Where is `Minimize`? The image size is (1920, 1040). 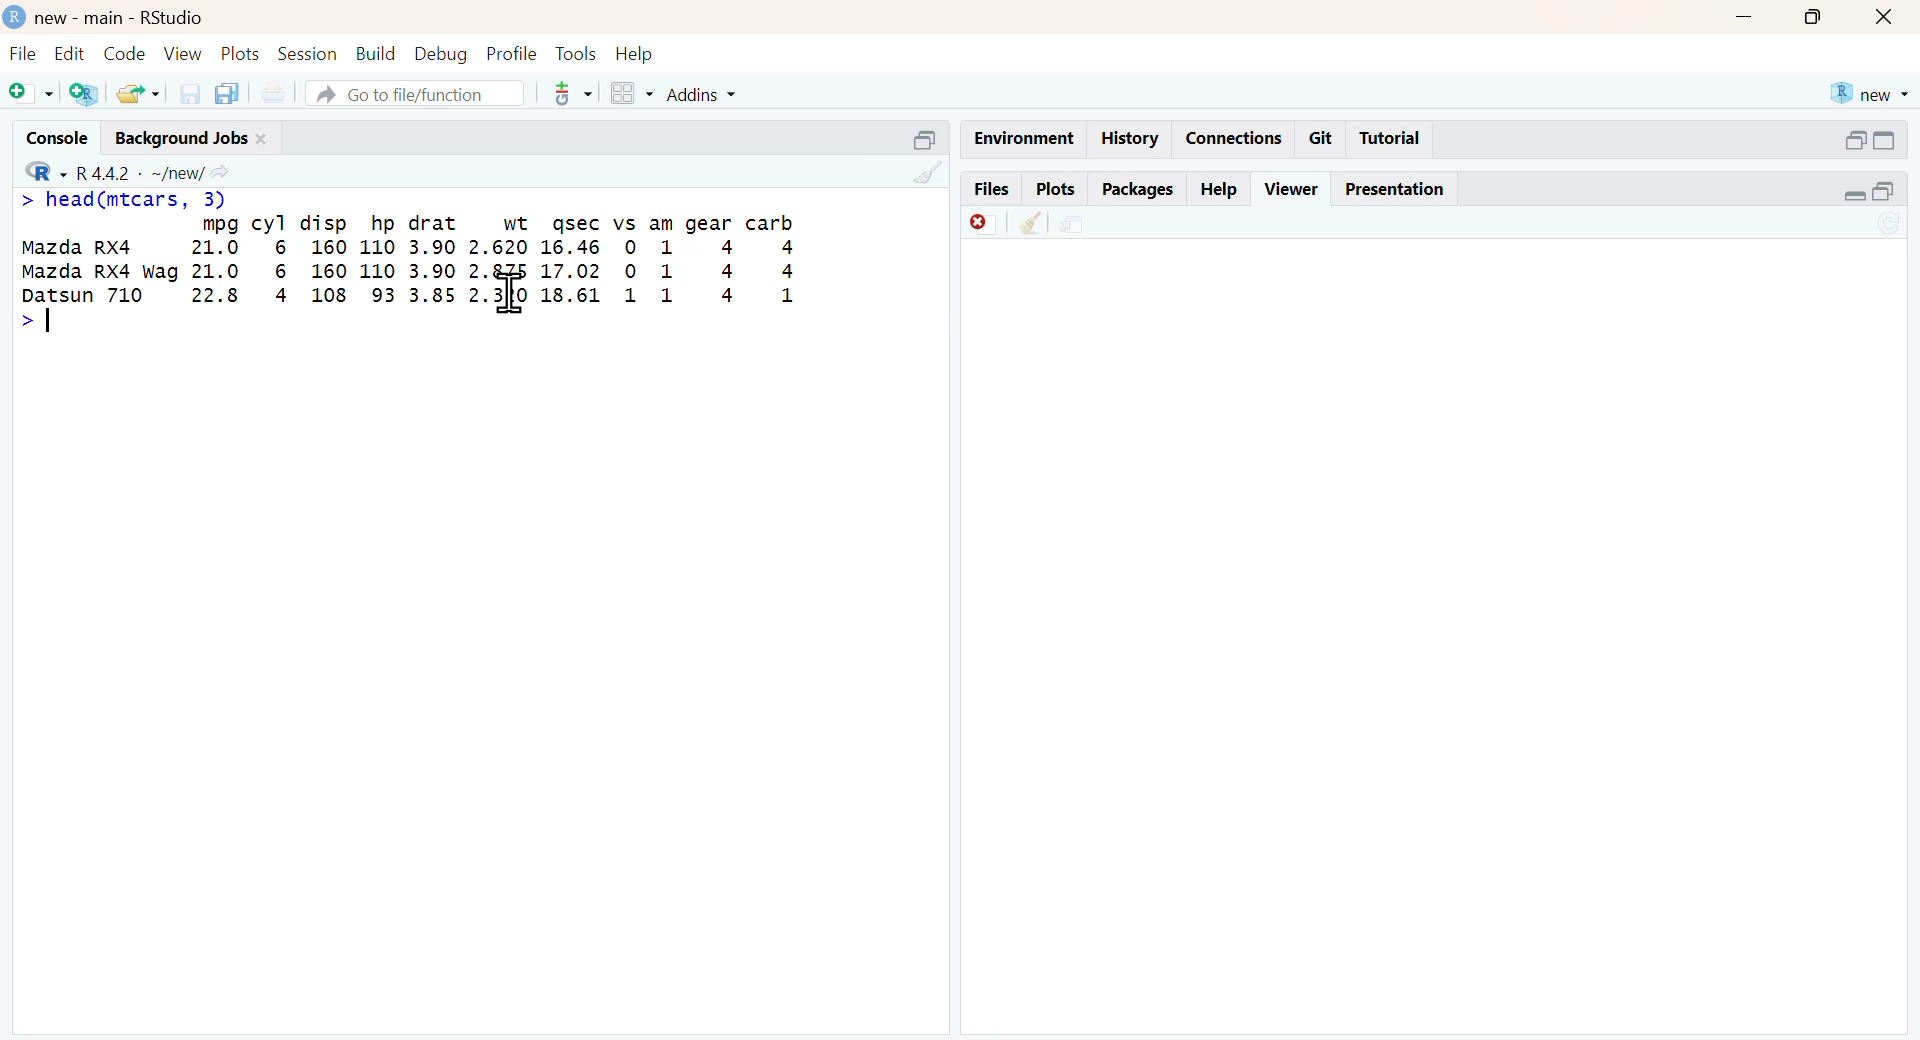
Minimize is located at coordinates (911, 137).